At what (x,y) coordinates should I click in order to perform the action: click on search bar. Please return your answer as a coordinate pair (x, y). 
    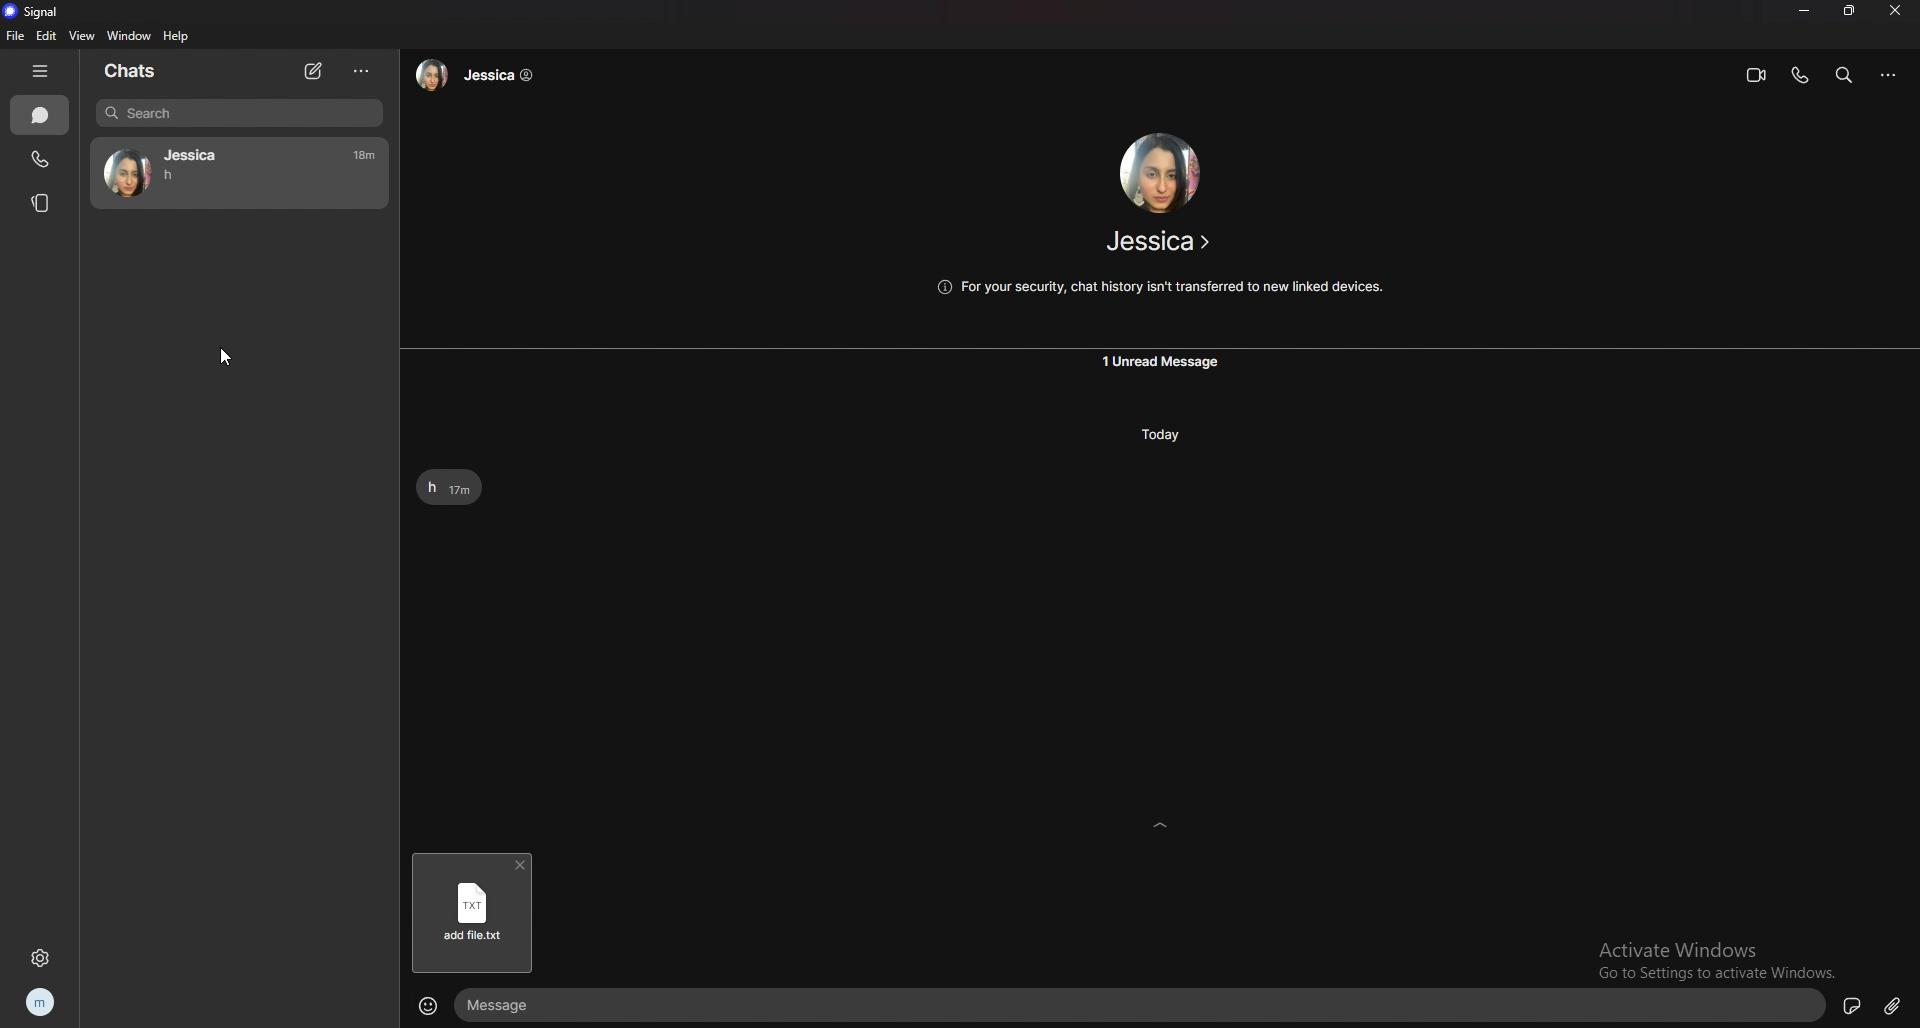
    Looking at the image, I should click on (241, 113).